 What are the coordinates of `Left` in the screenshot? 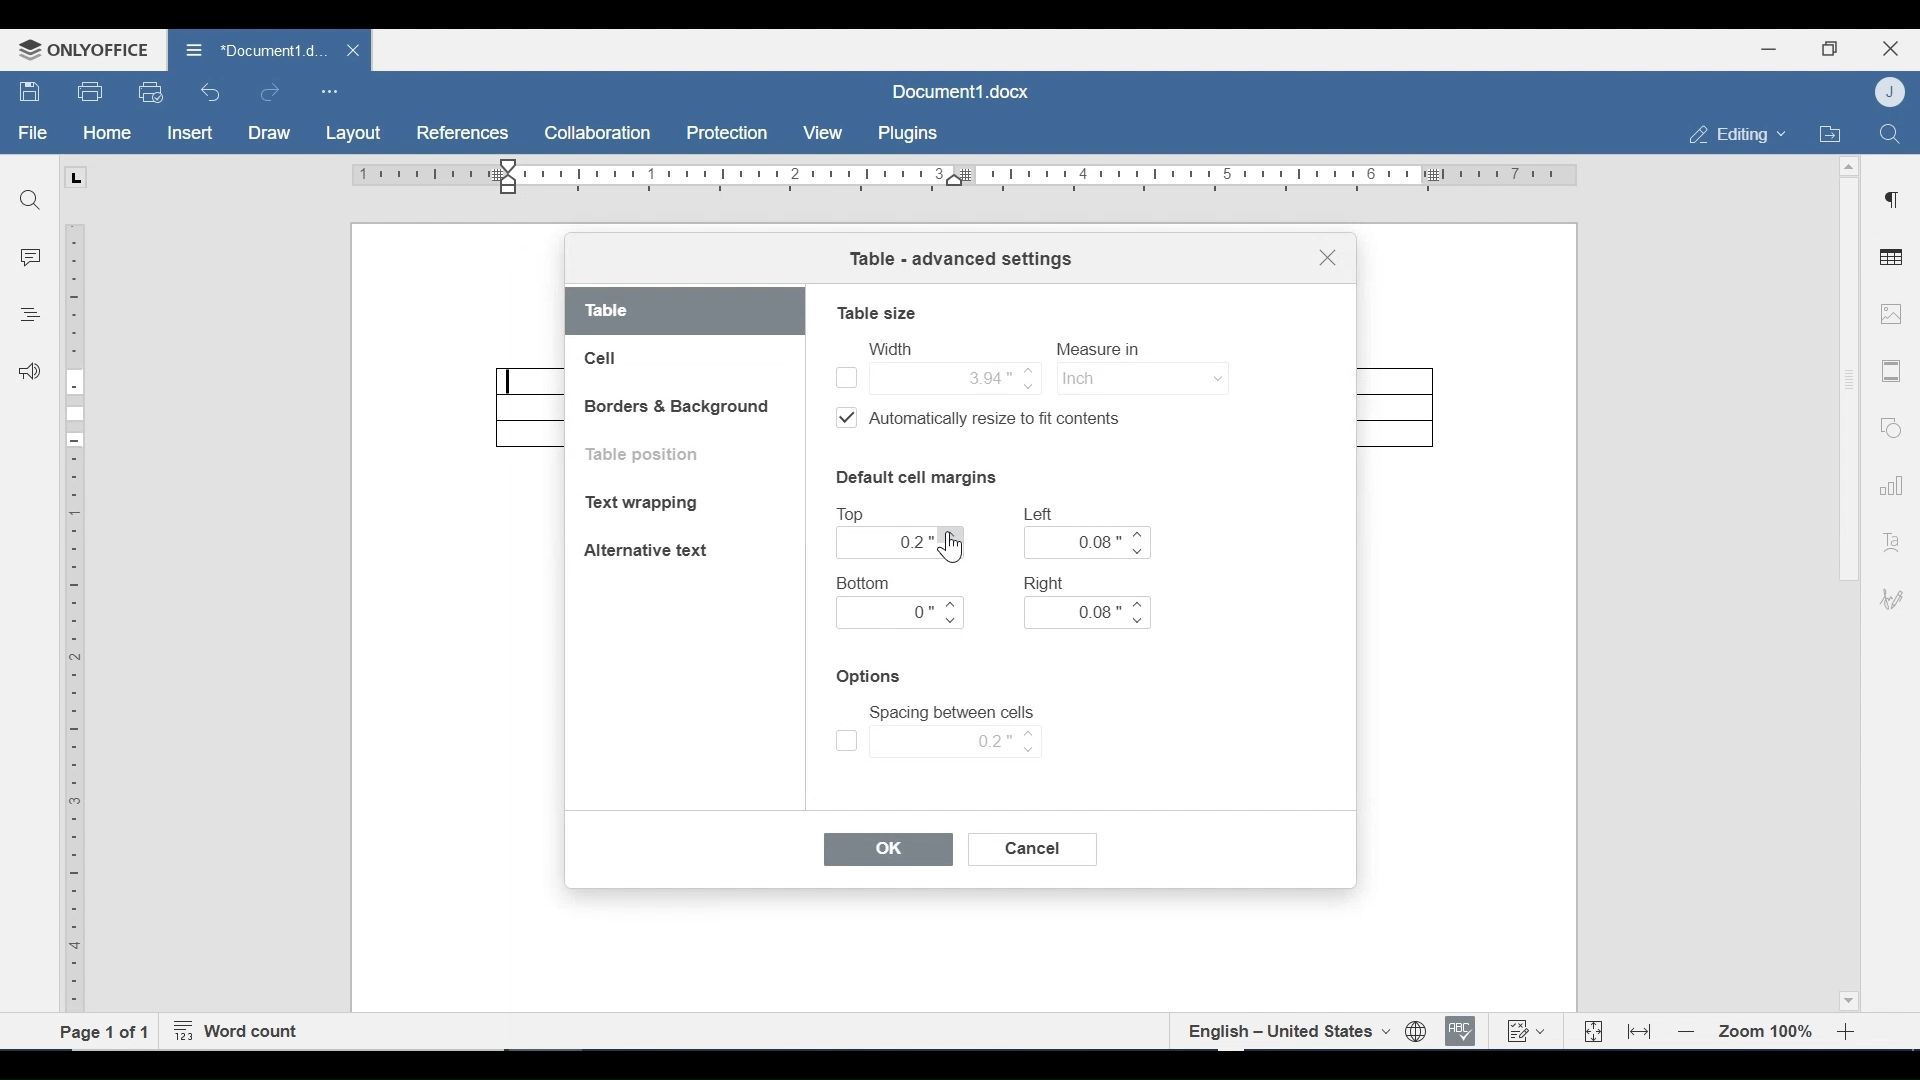 It's located at (1041, 514).